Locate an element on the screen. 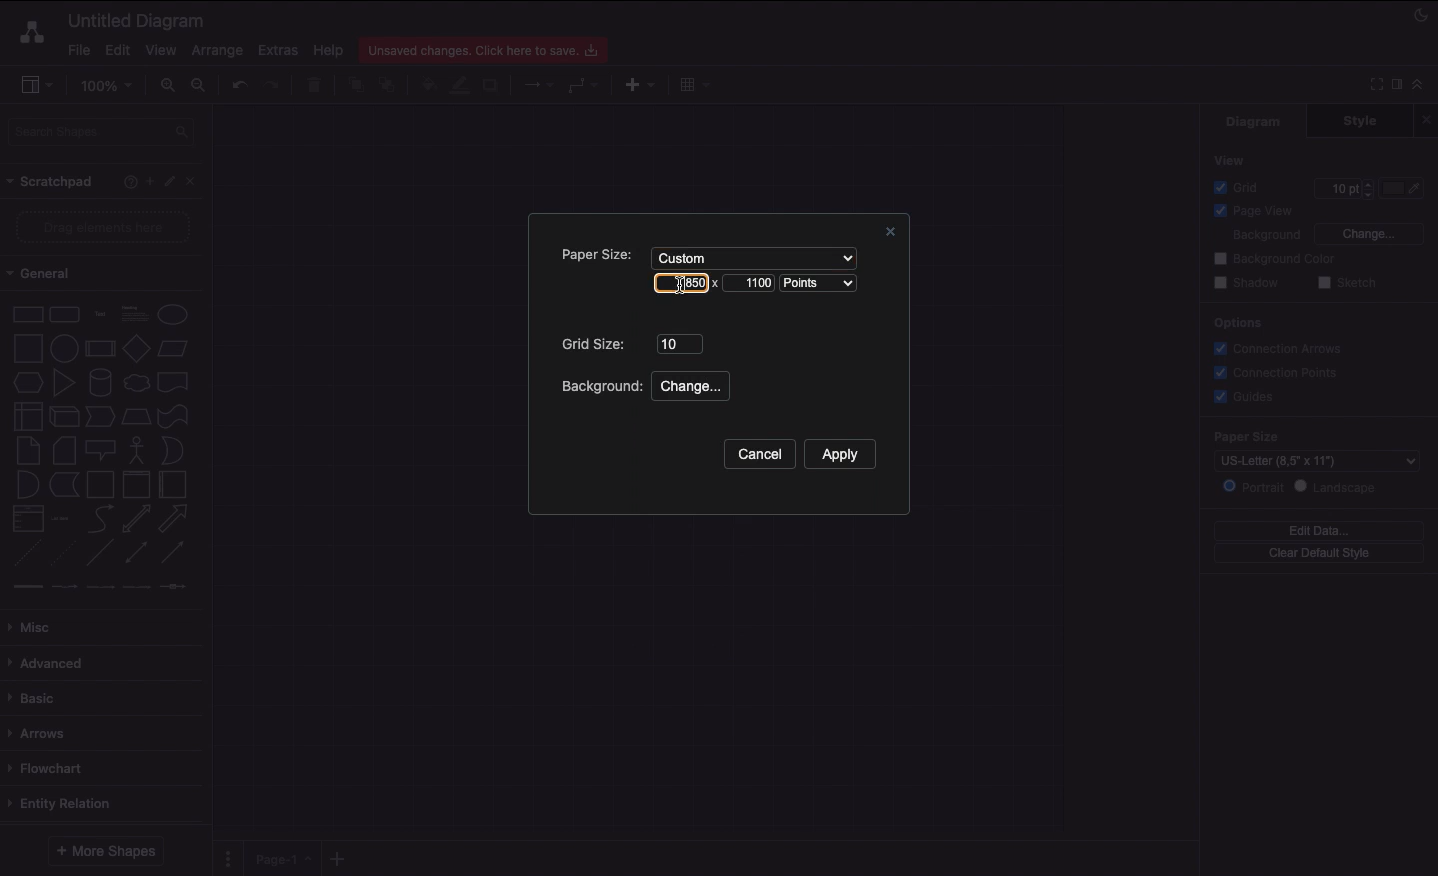 This screenshot has height=876, width=1438. 10 is located at coordinates (682, 345).